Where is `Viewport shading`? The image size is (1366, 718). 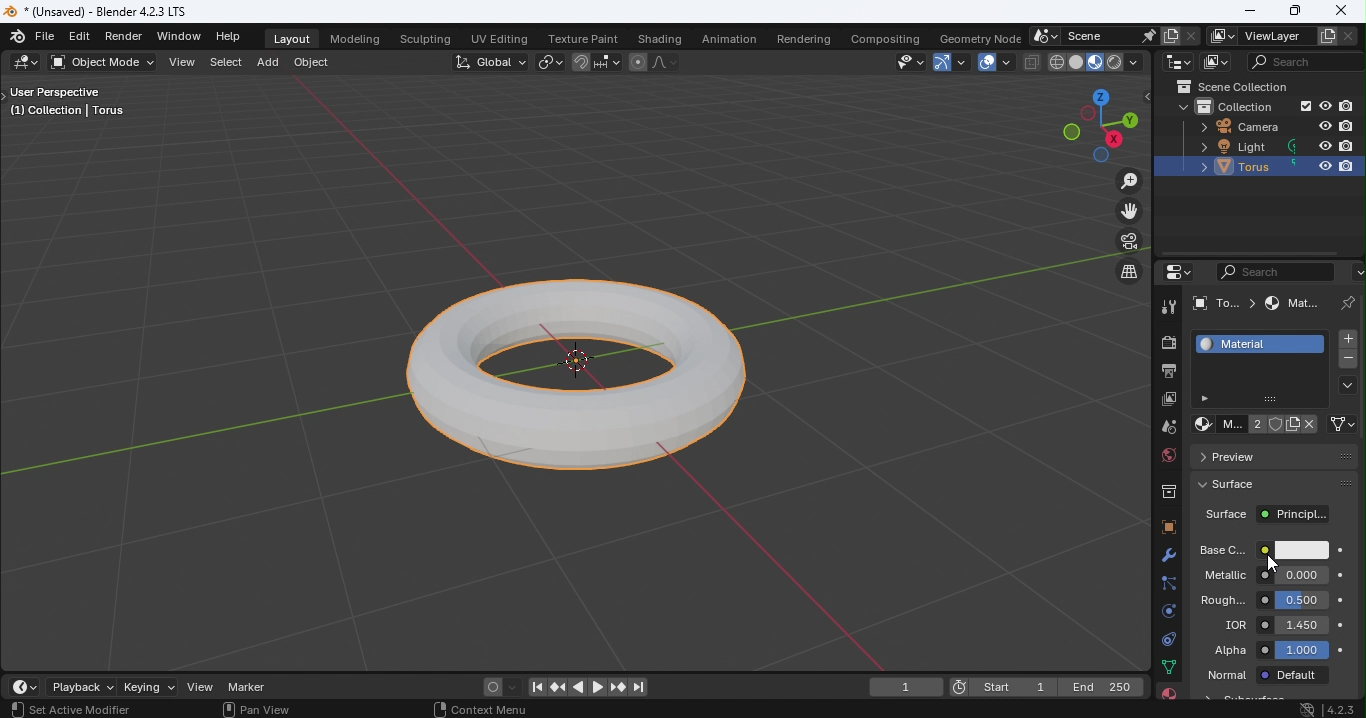 Viewport shading is located at coordinates (1094, 62).